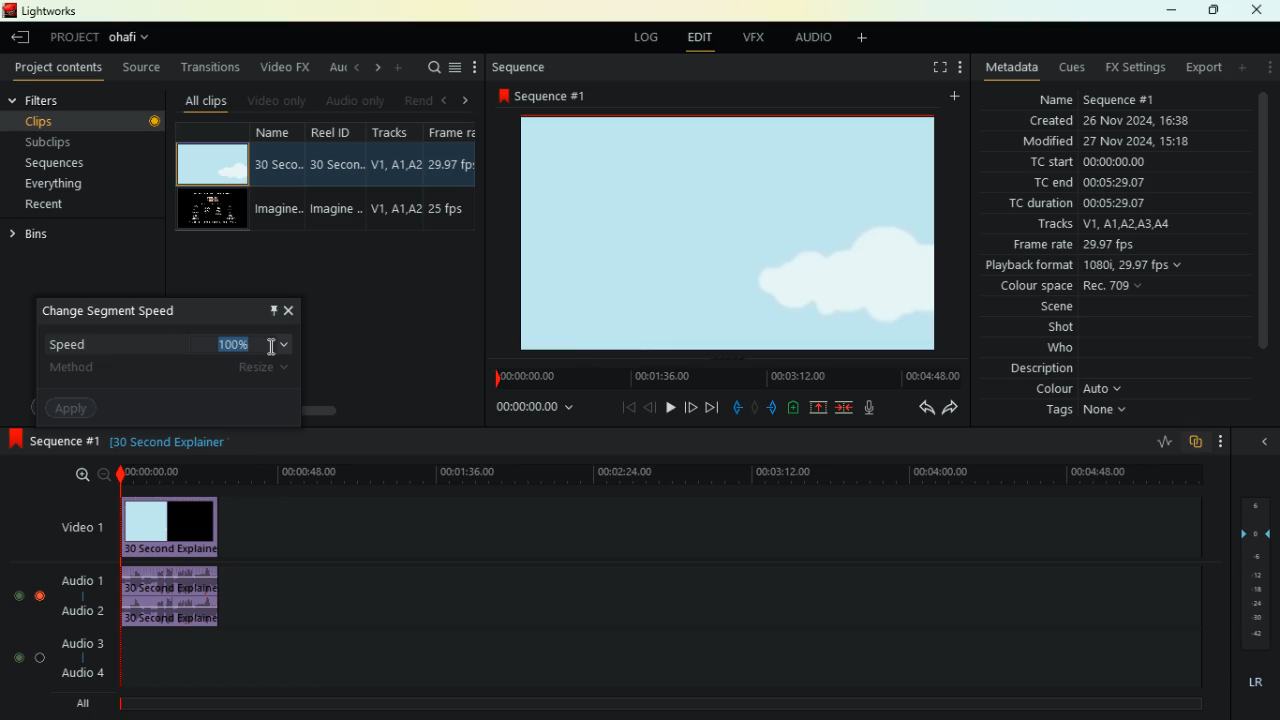 The image size is (1280, 720). I want to click on who, so click(1048, 349).